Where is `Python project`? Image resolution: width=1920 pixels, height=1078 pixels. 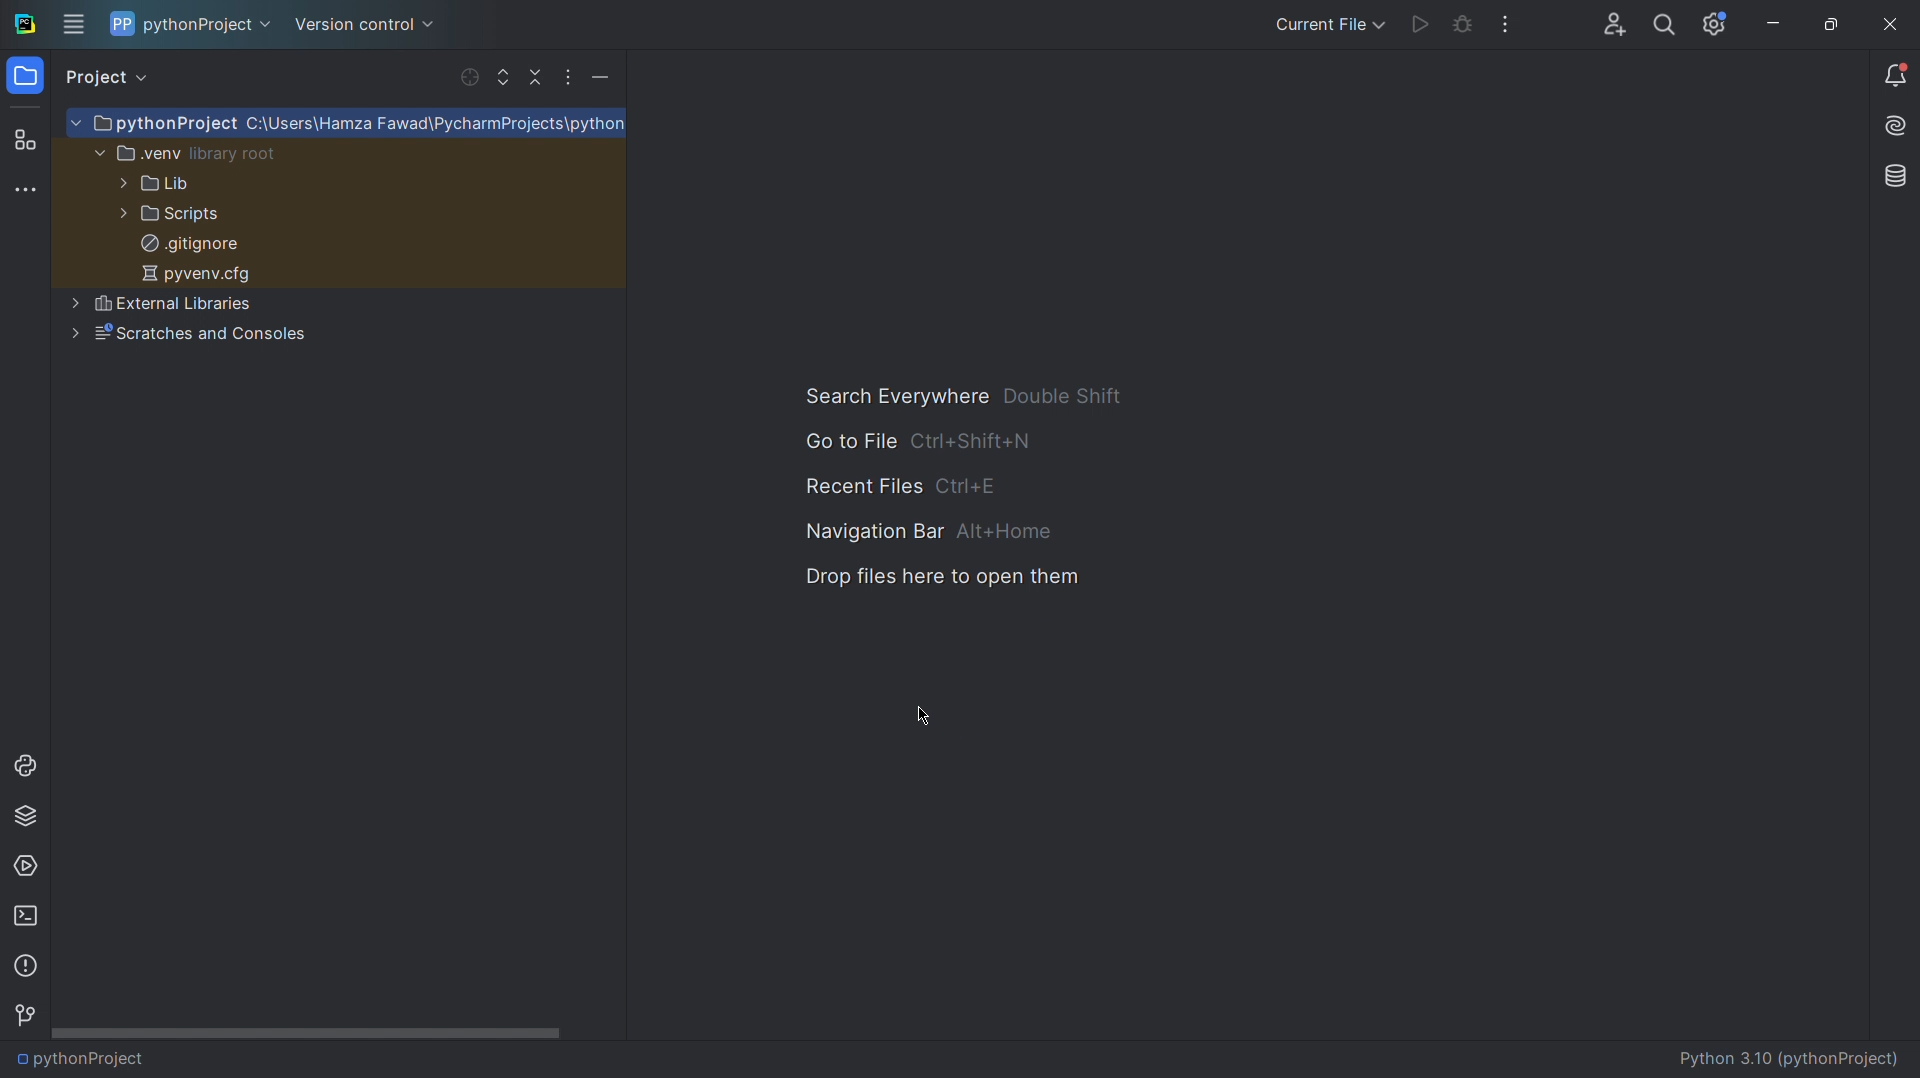 Python project is located at coordinates (188, 25).